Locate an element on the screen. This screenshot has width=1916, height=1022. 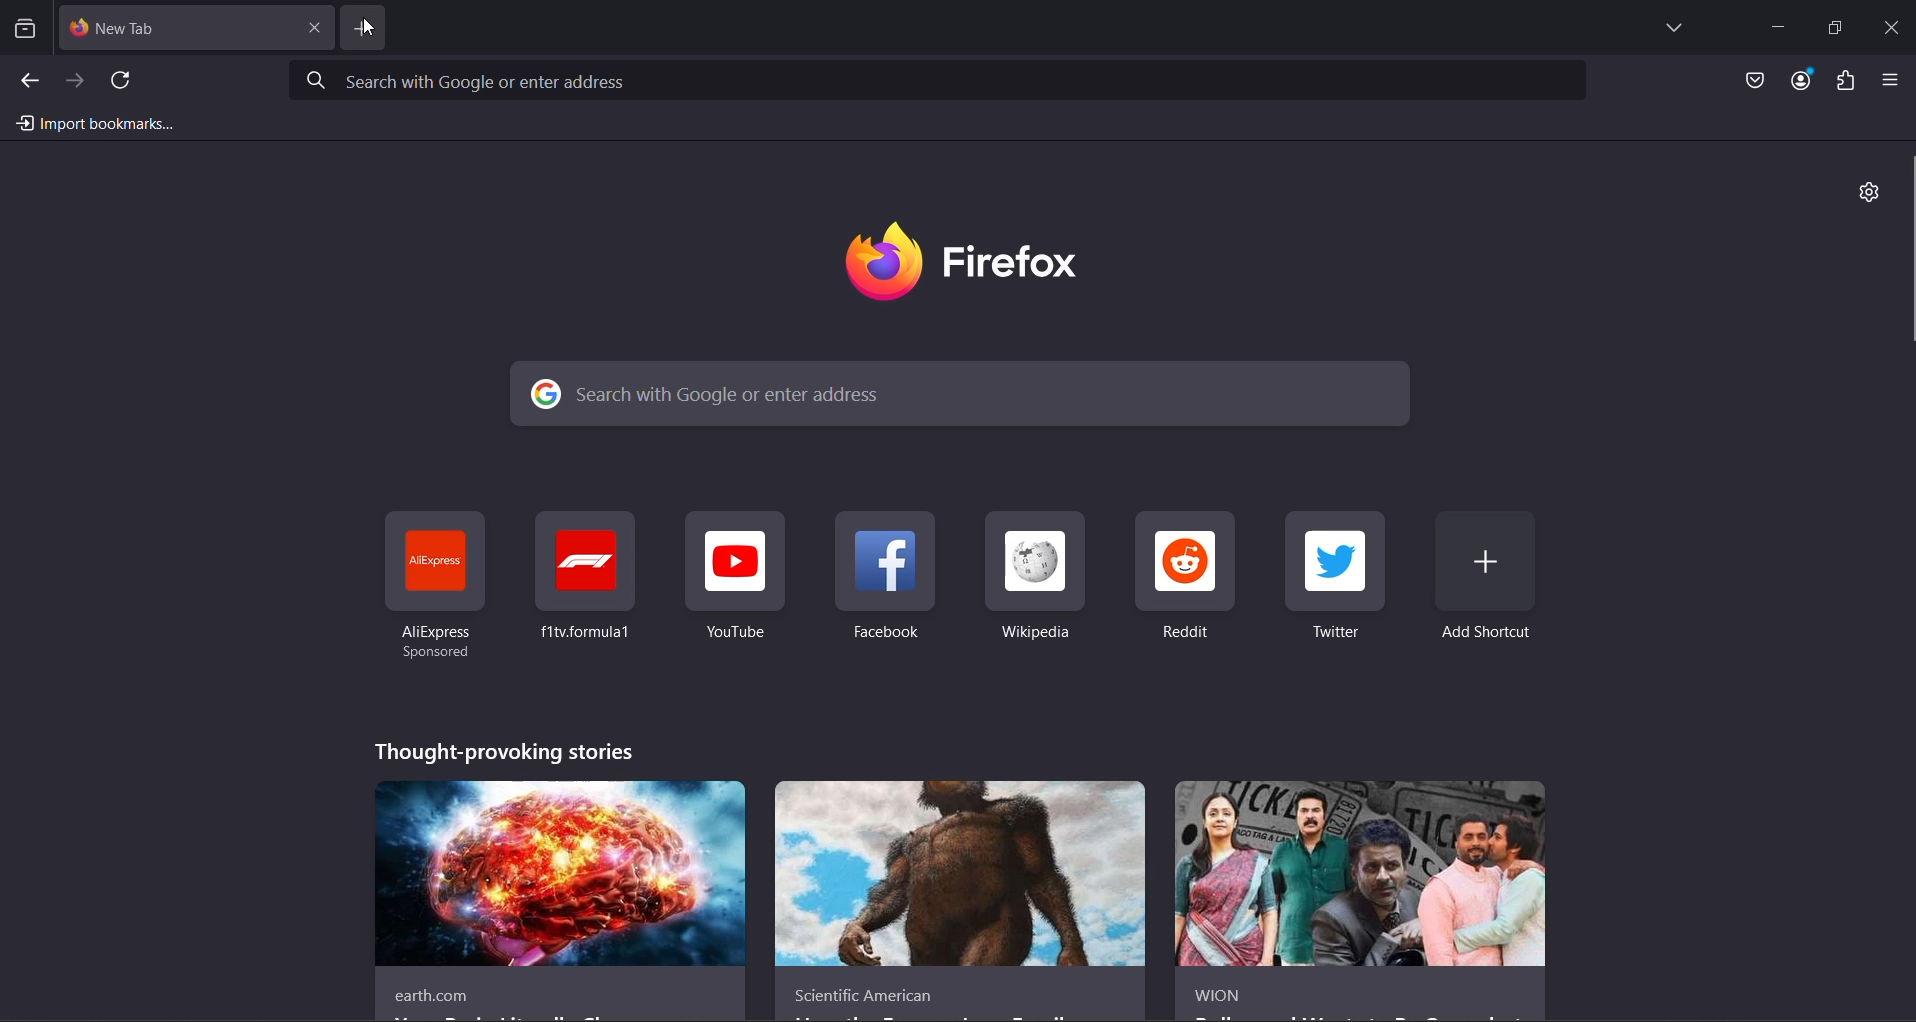
maximize is located at coordinates (1840, 26).